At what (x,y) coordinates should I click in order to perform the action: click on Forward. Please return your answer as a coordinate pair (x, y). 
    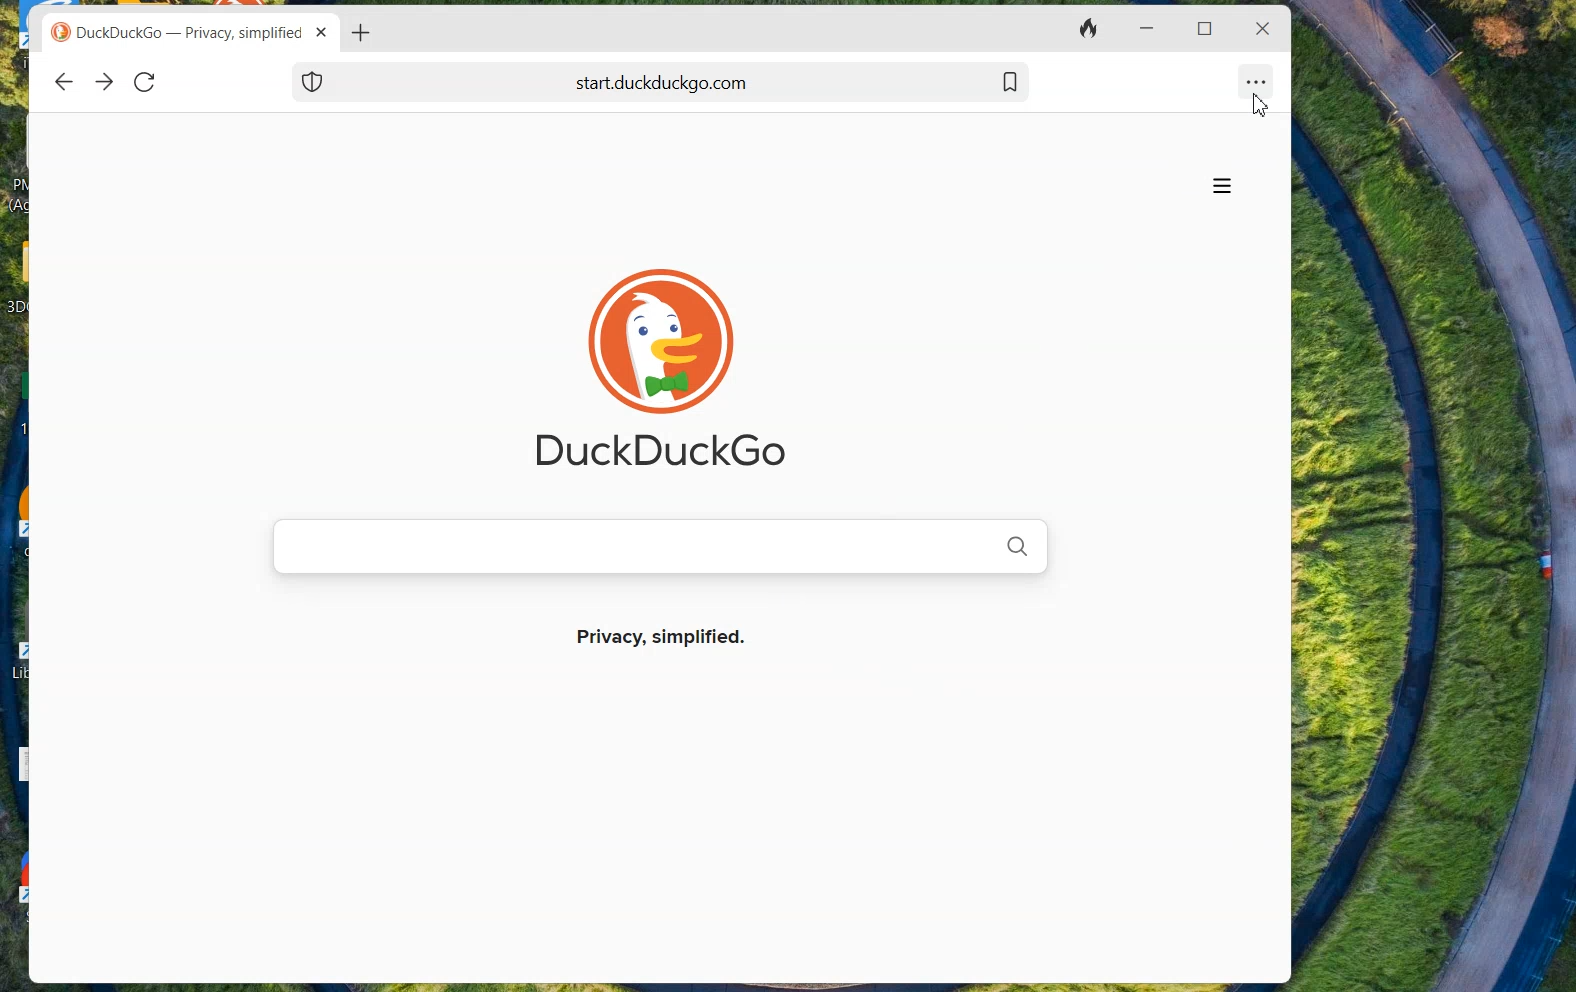
    Looking at the image, I should click on (104, 83).